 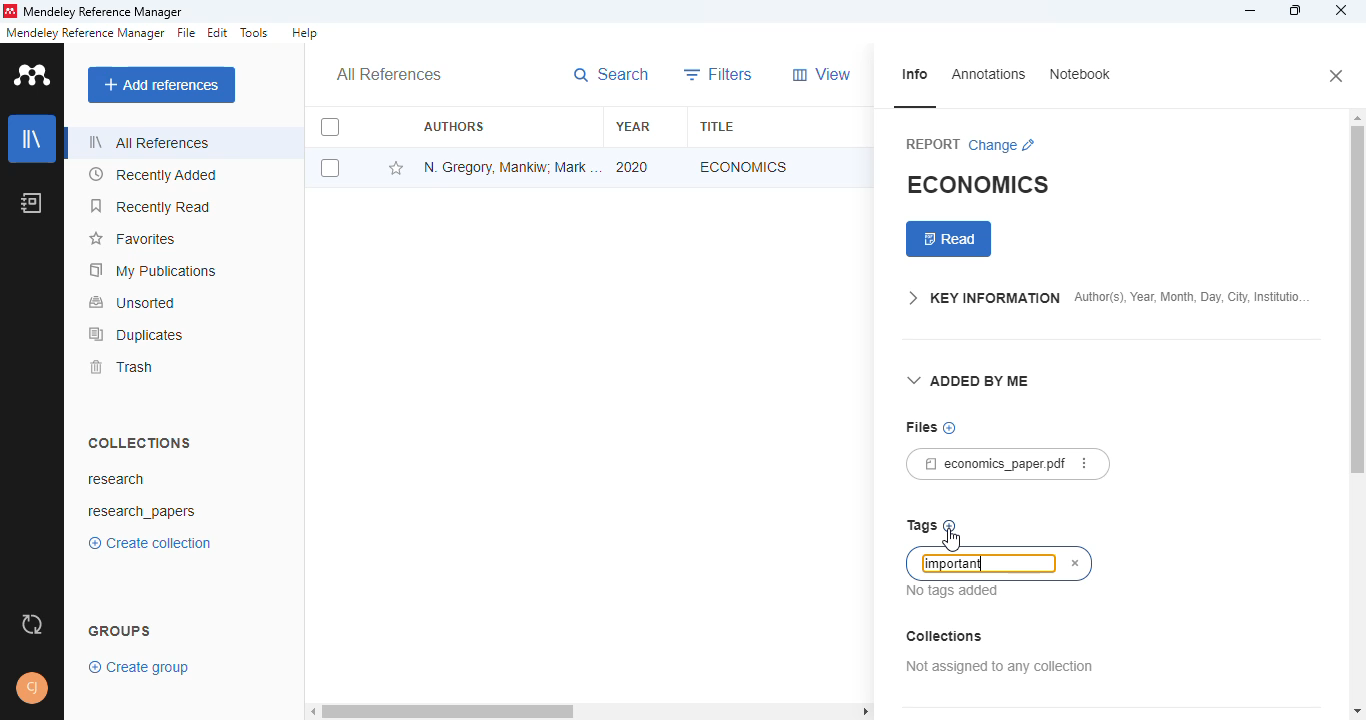 What do you see at coordinates (153, 271) in the screenshot?
I see `my publications` at bounding box center [153, 271].